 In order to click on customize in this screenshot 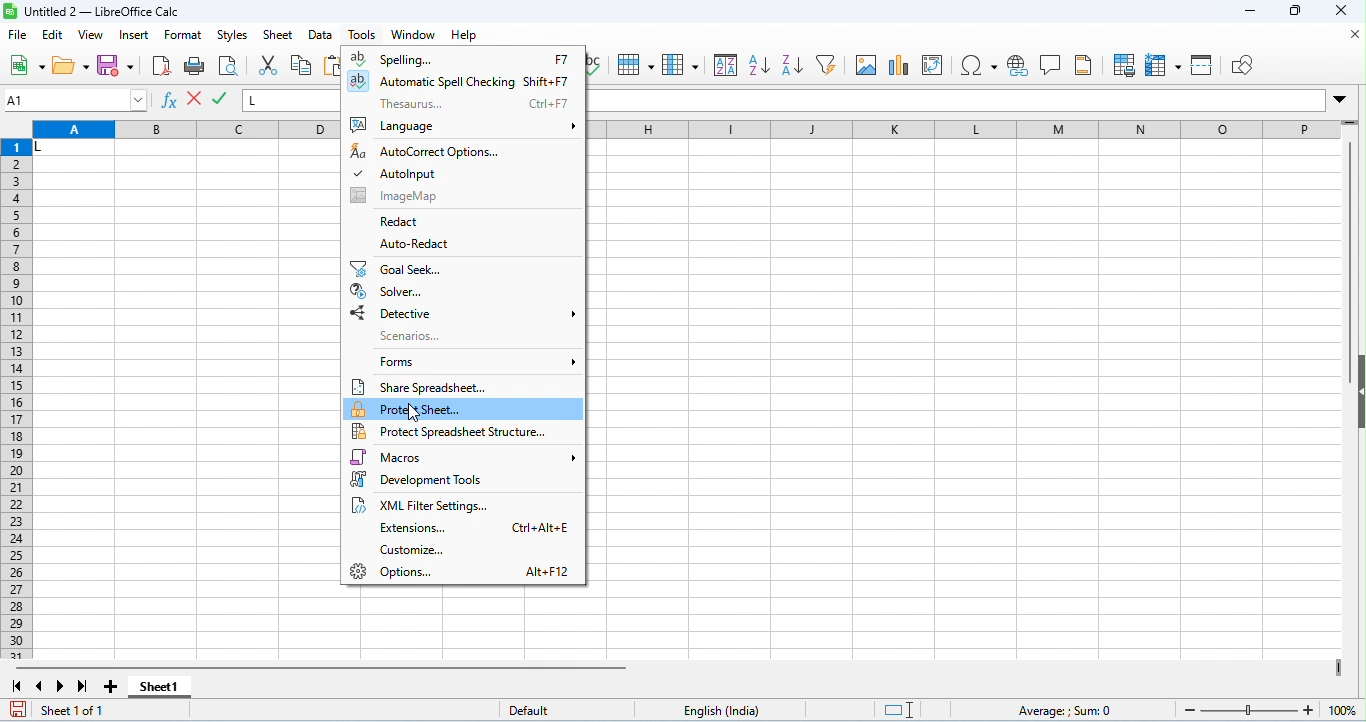, I will do `click(422, 550)`.